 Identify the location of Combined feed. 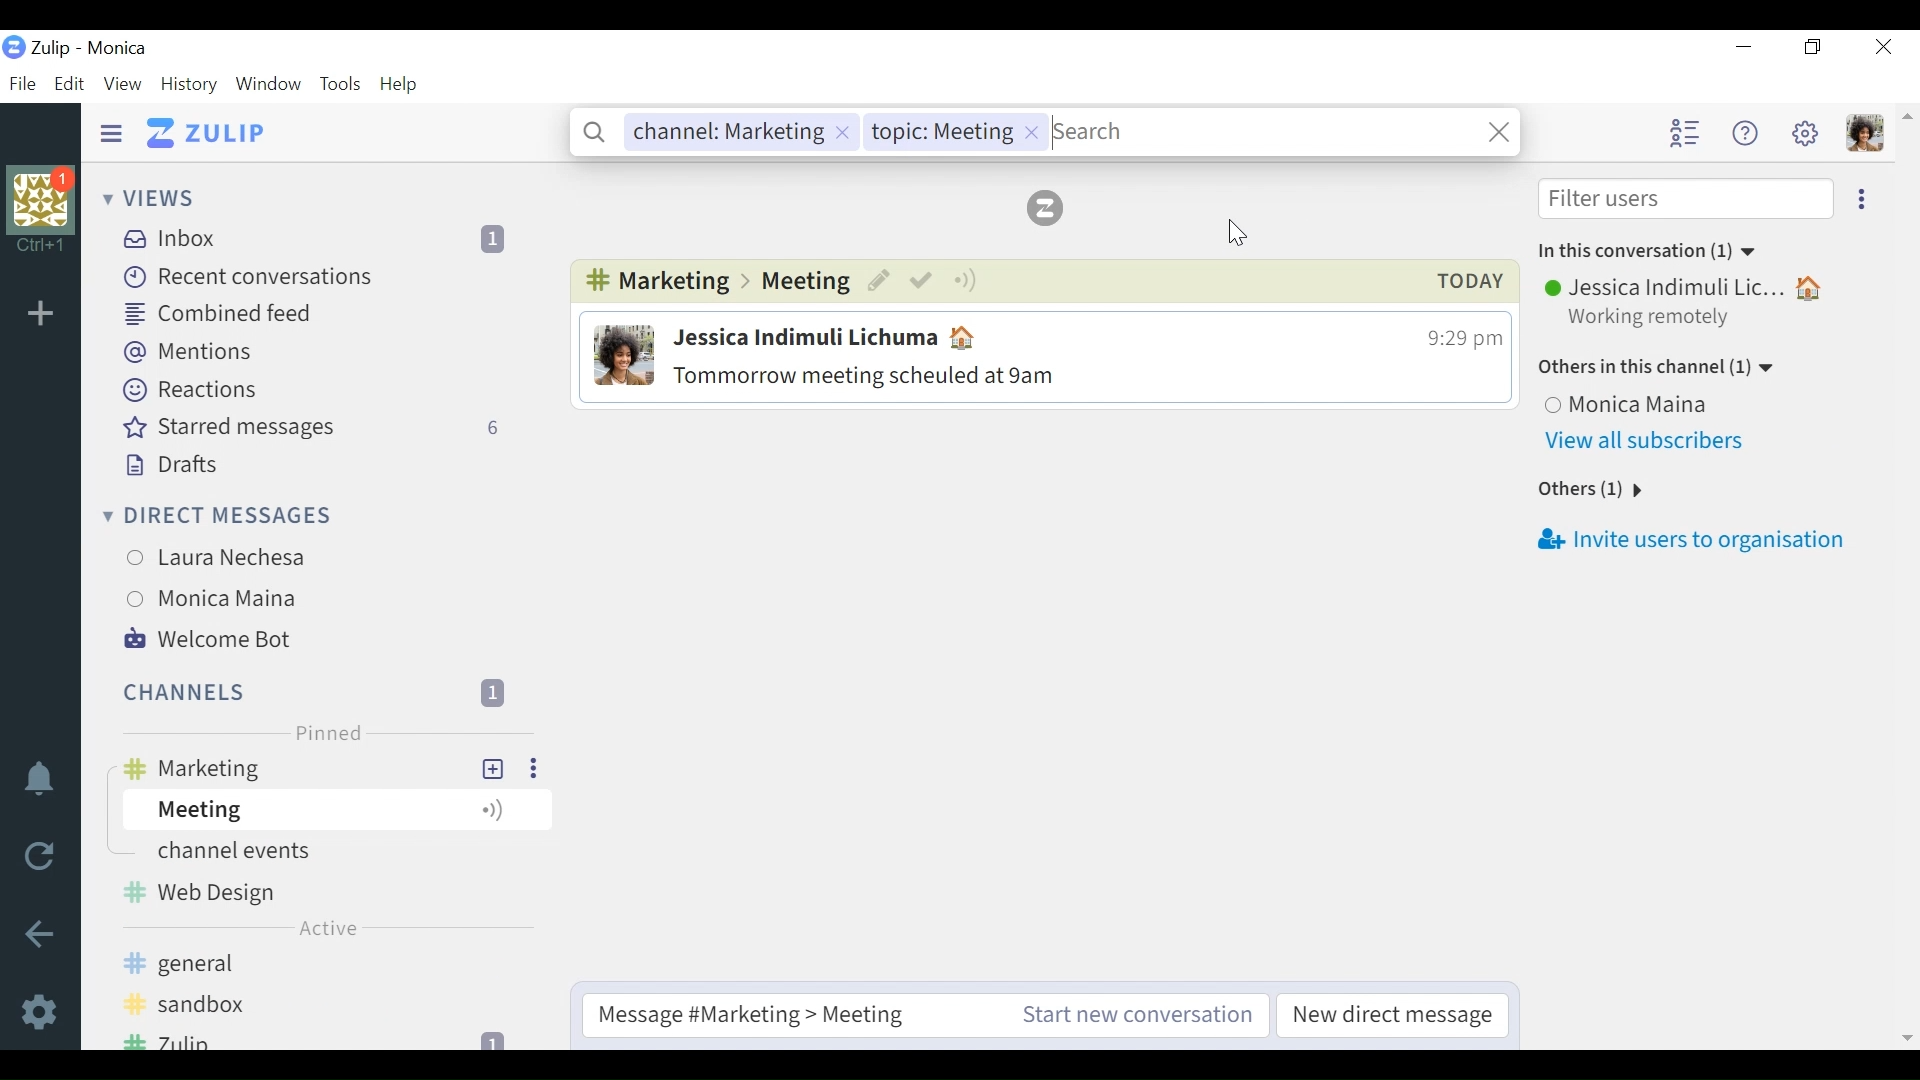
(223, 314).